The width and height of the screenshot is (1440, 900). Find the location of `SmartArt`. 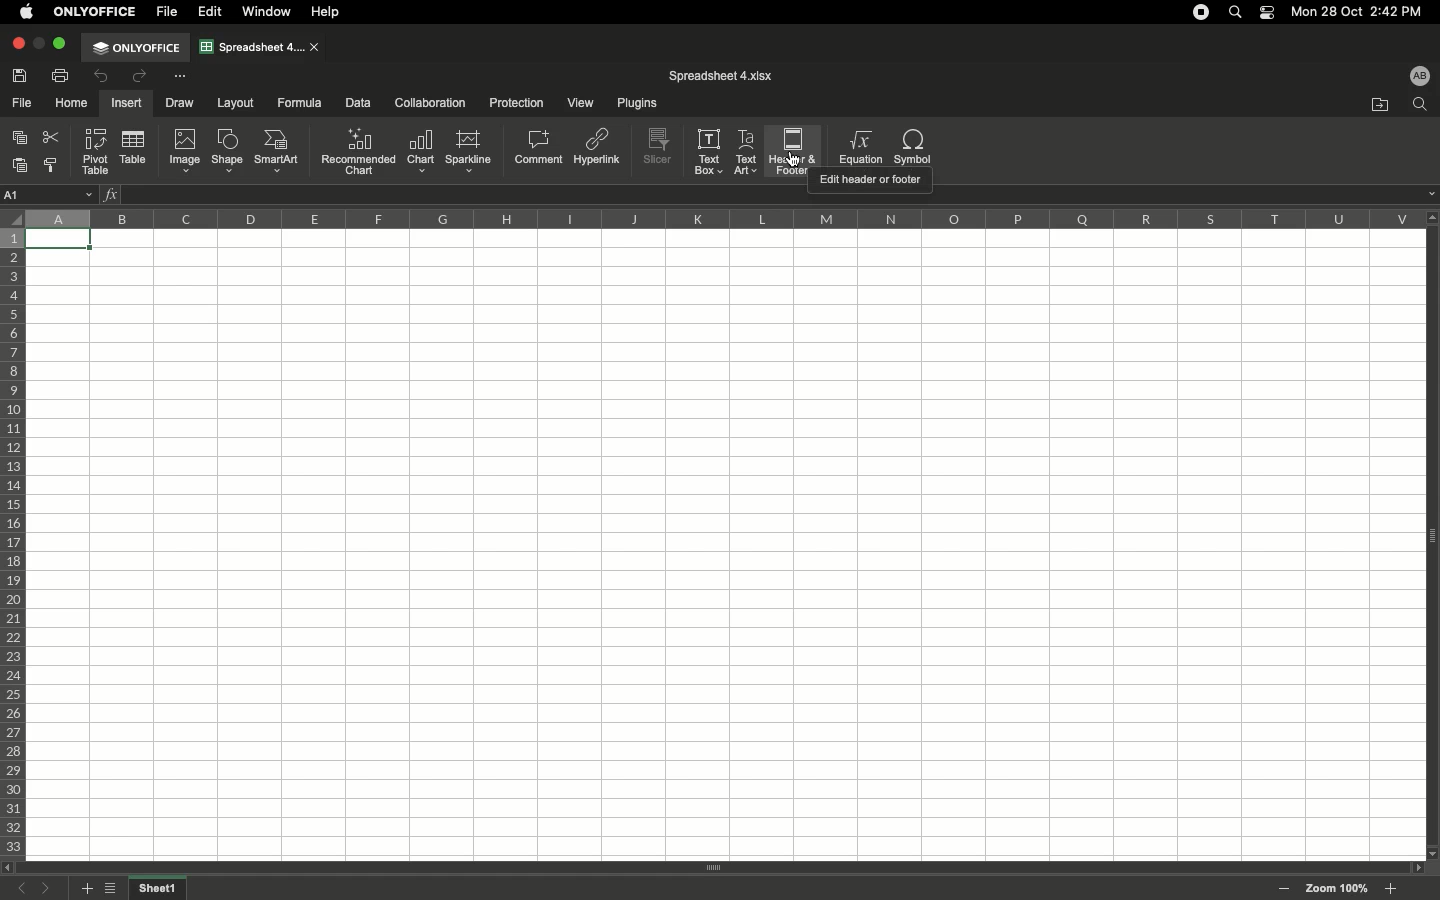

SmartArt is located at coordinates (279, 152).